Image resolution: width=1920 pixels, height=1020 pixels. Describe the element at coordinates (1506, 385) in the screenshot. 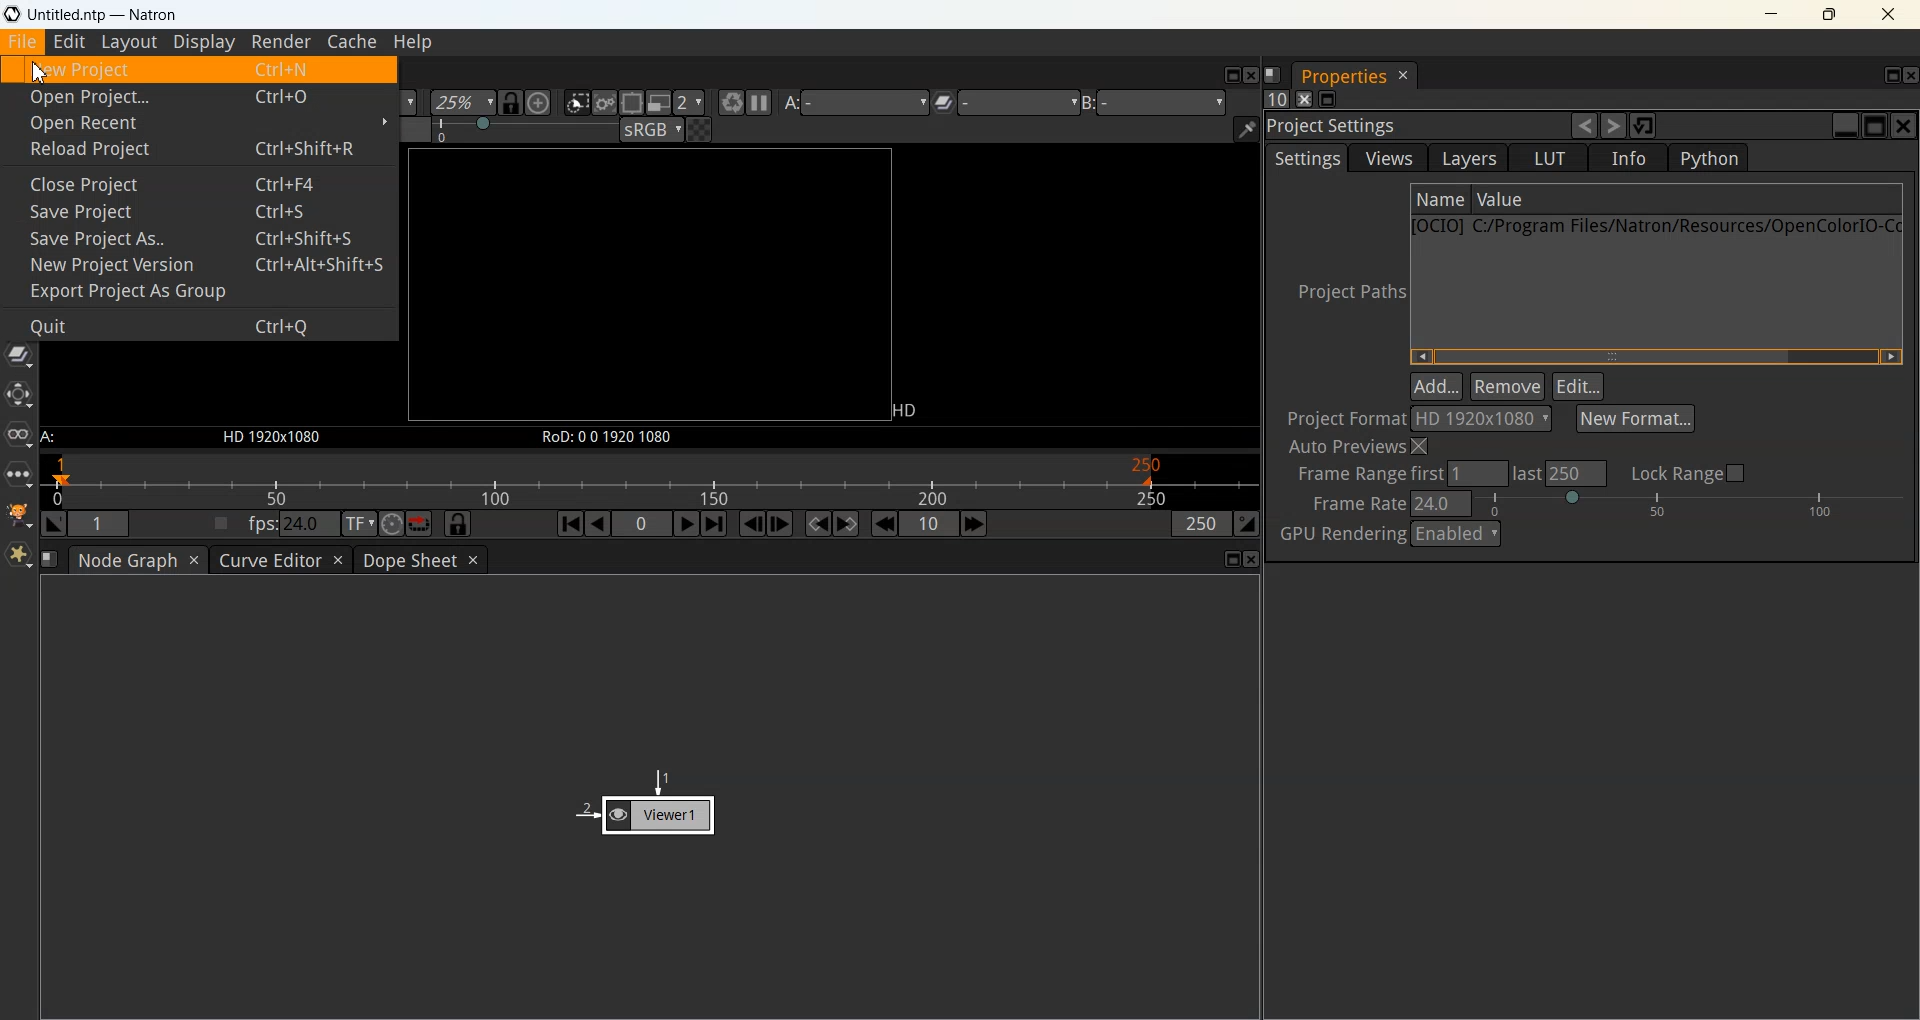

I see `Remove` at that location.